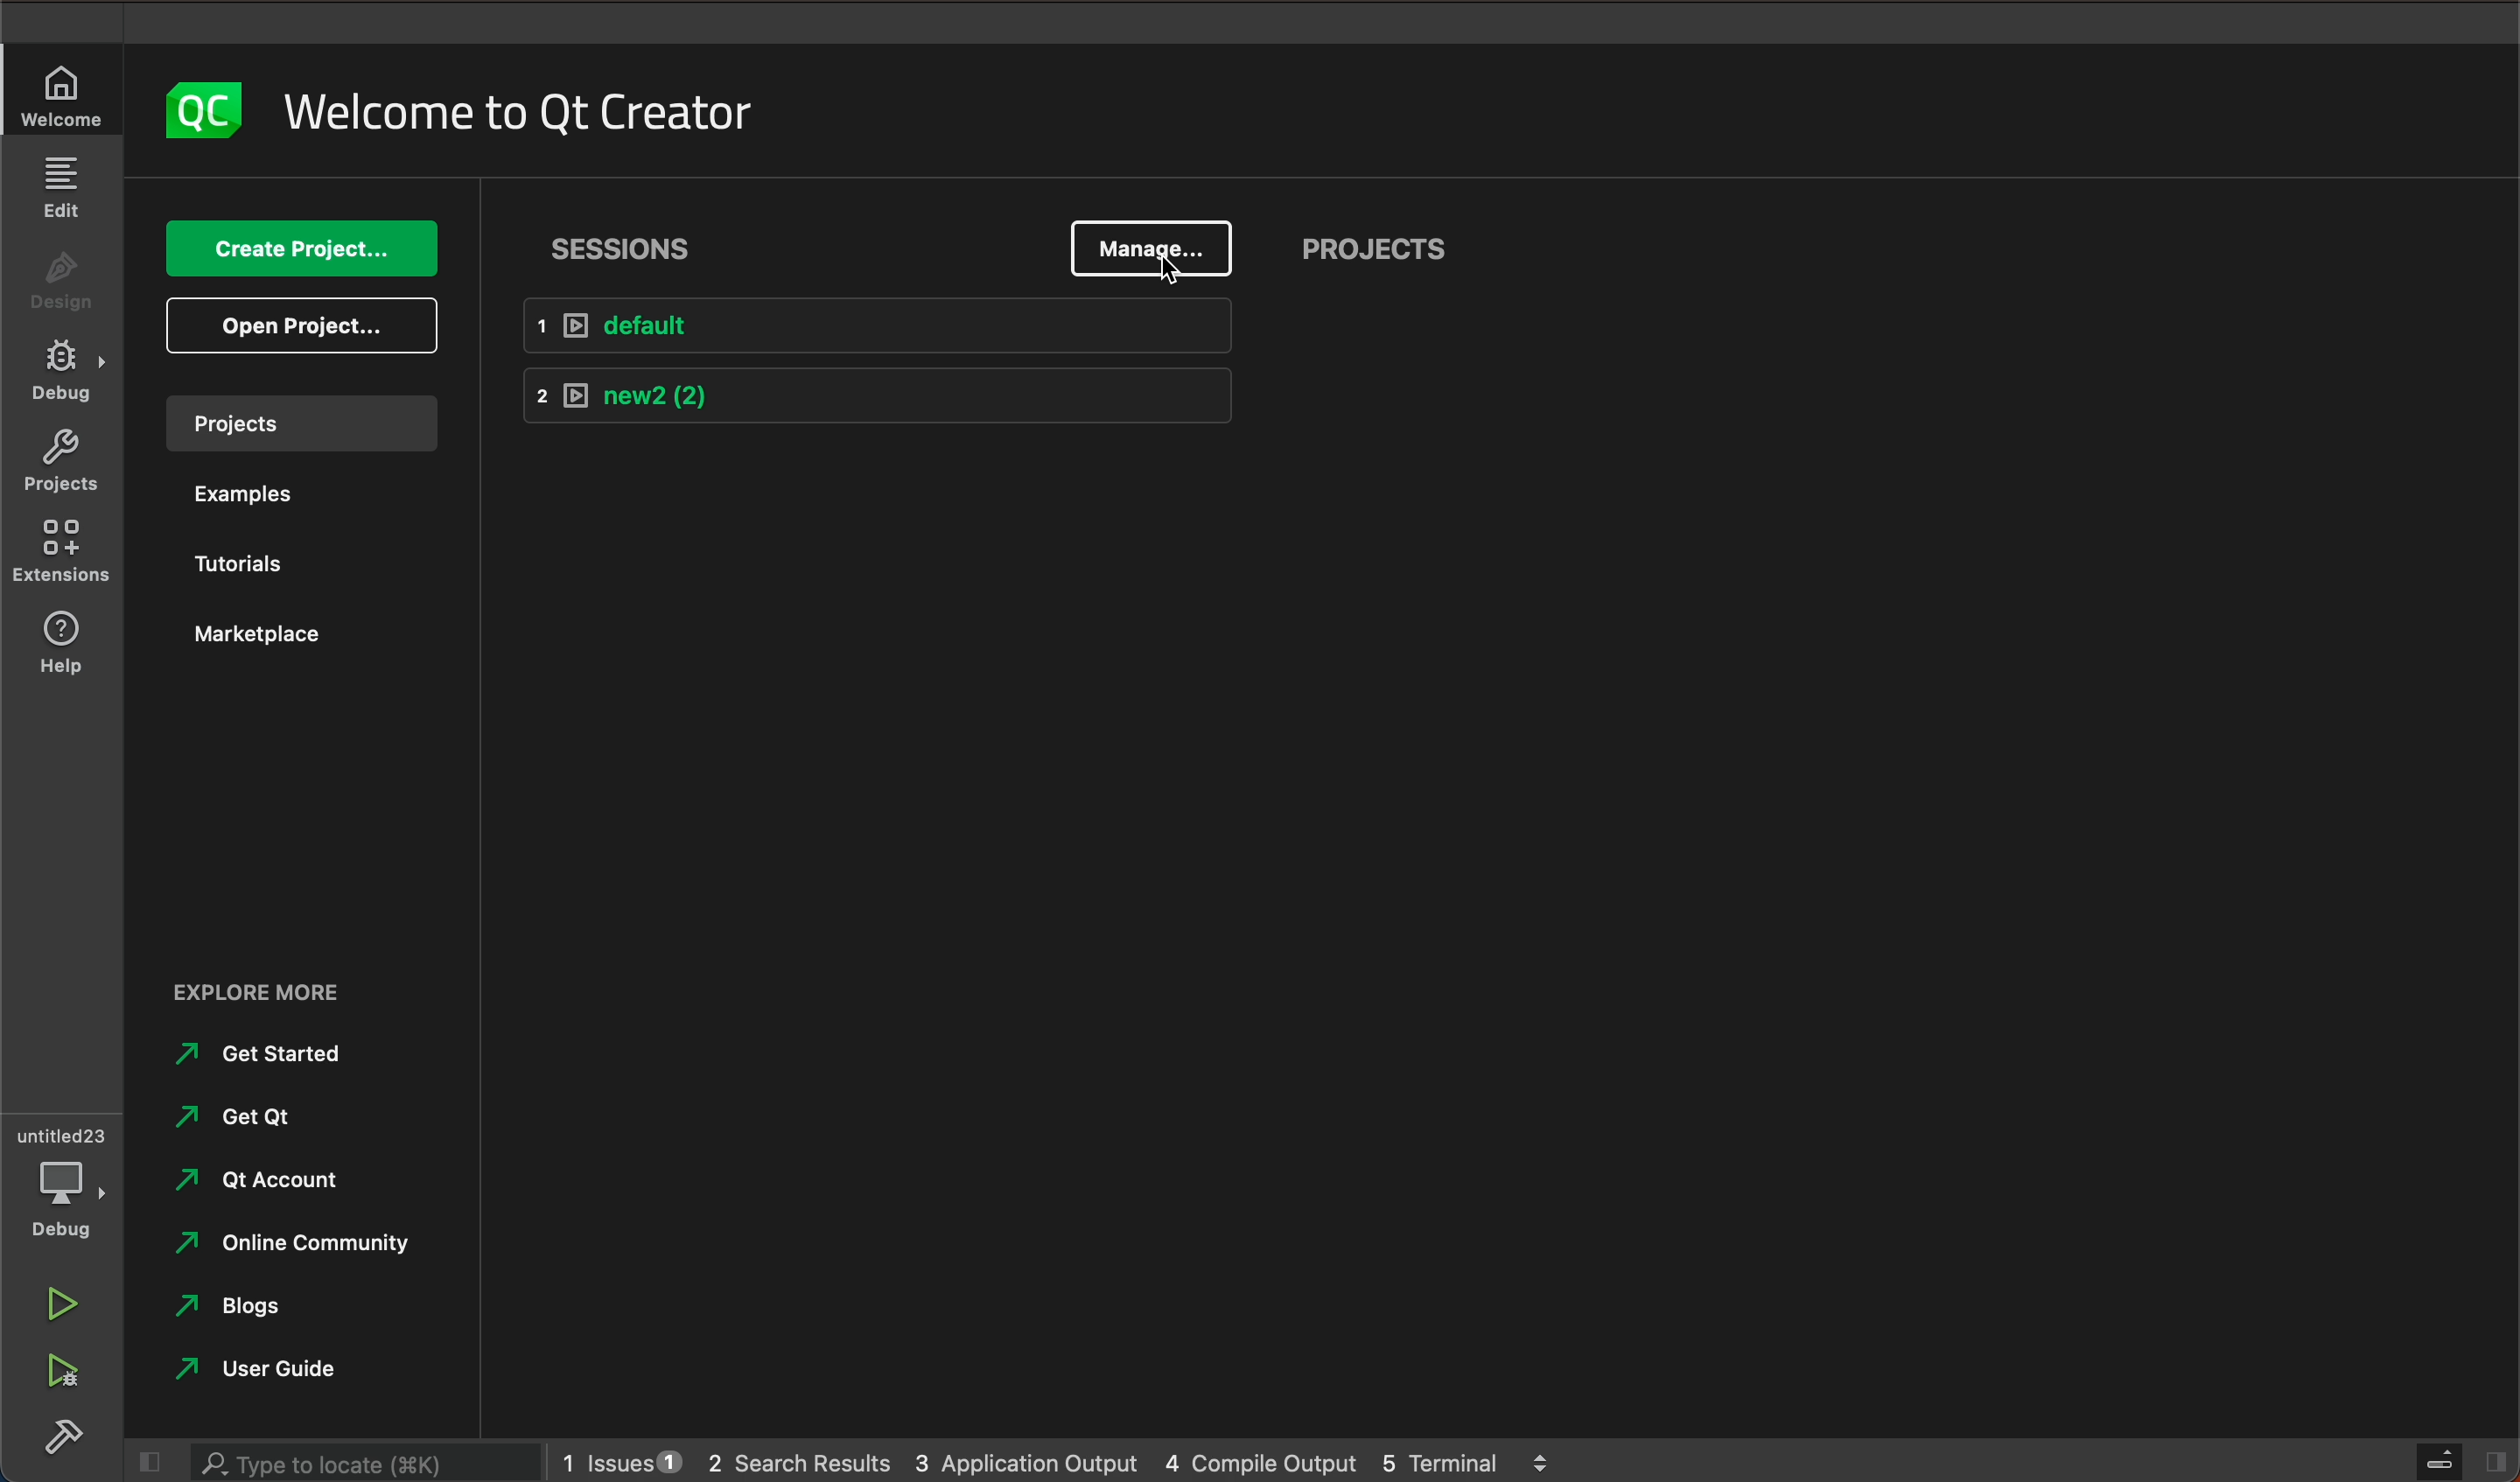  I want to click on search, so click(358, 1463).